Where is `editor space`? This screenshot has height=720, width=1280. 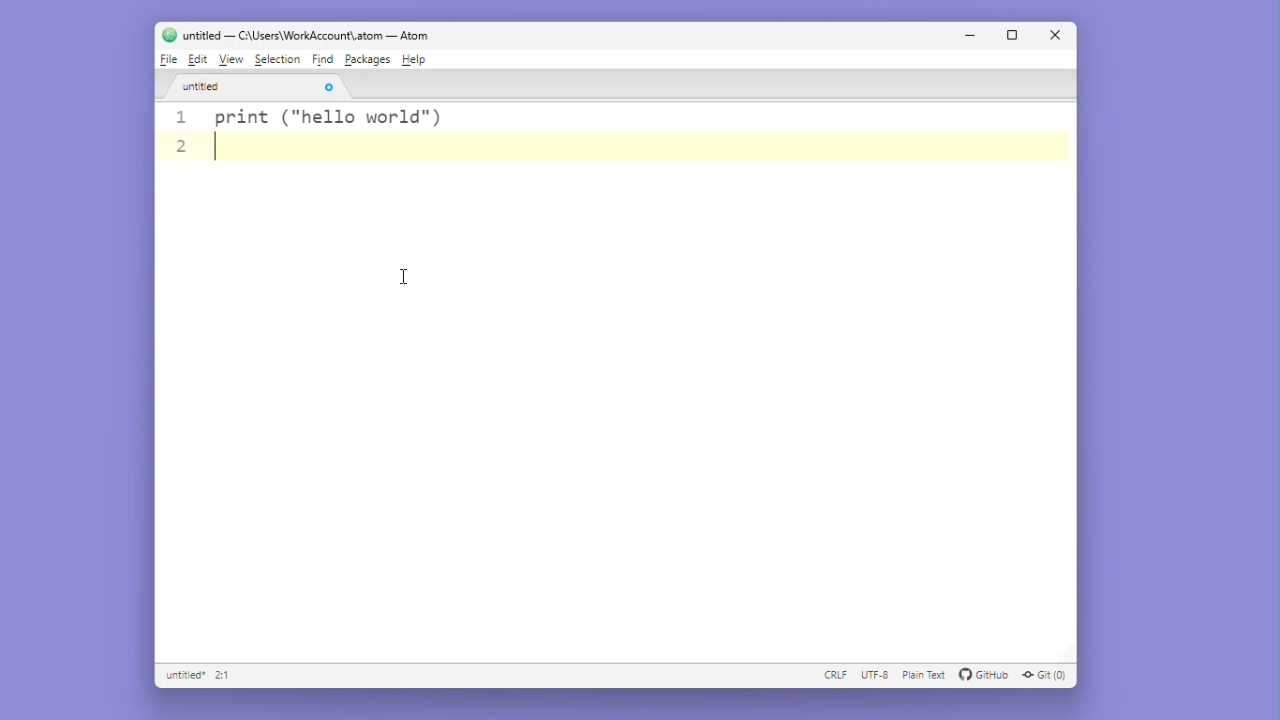 editor space is located at coordinates (618, 496).